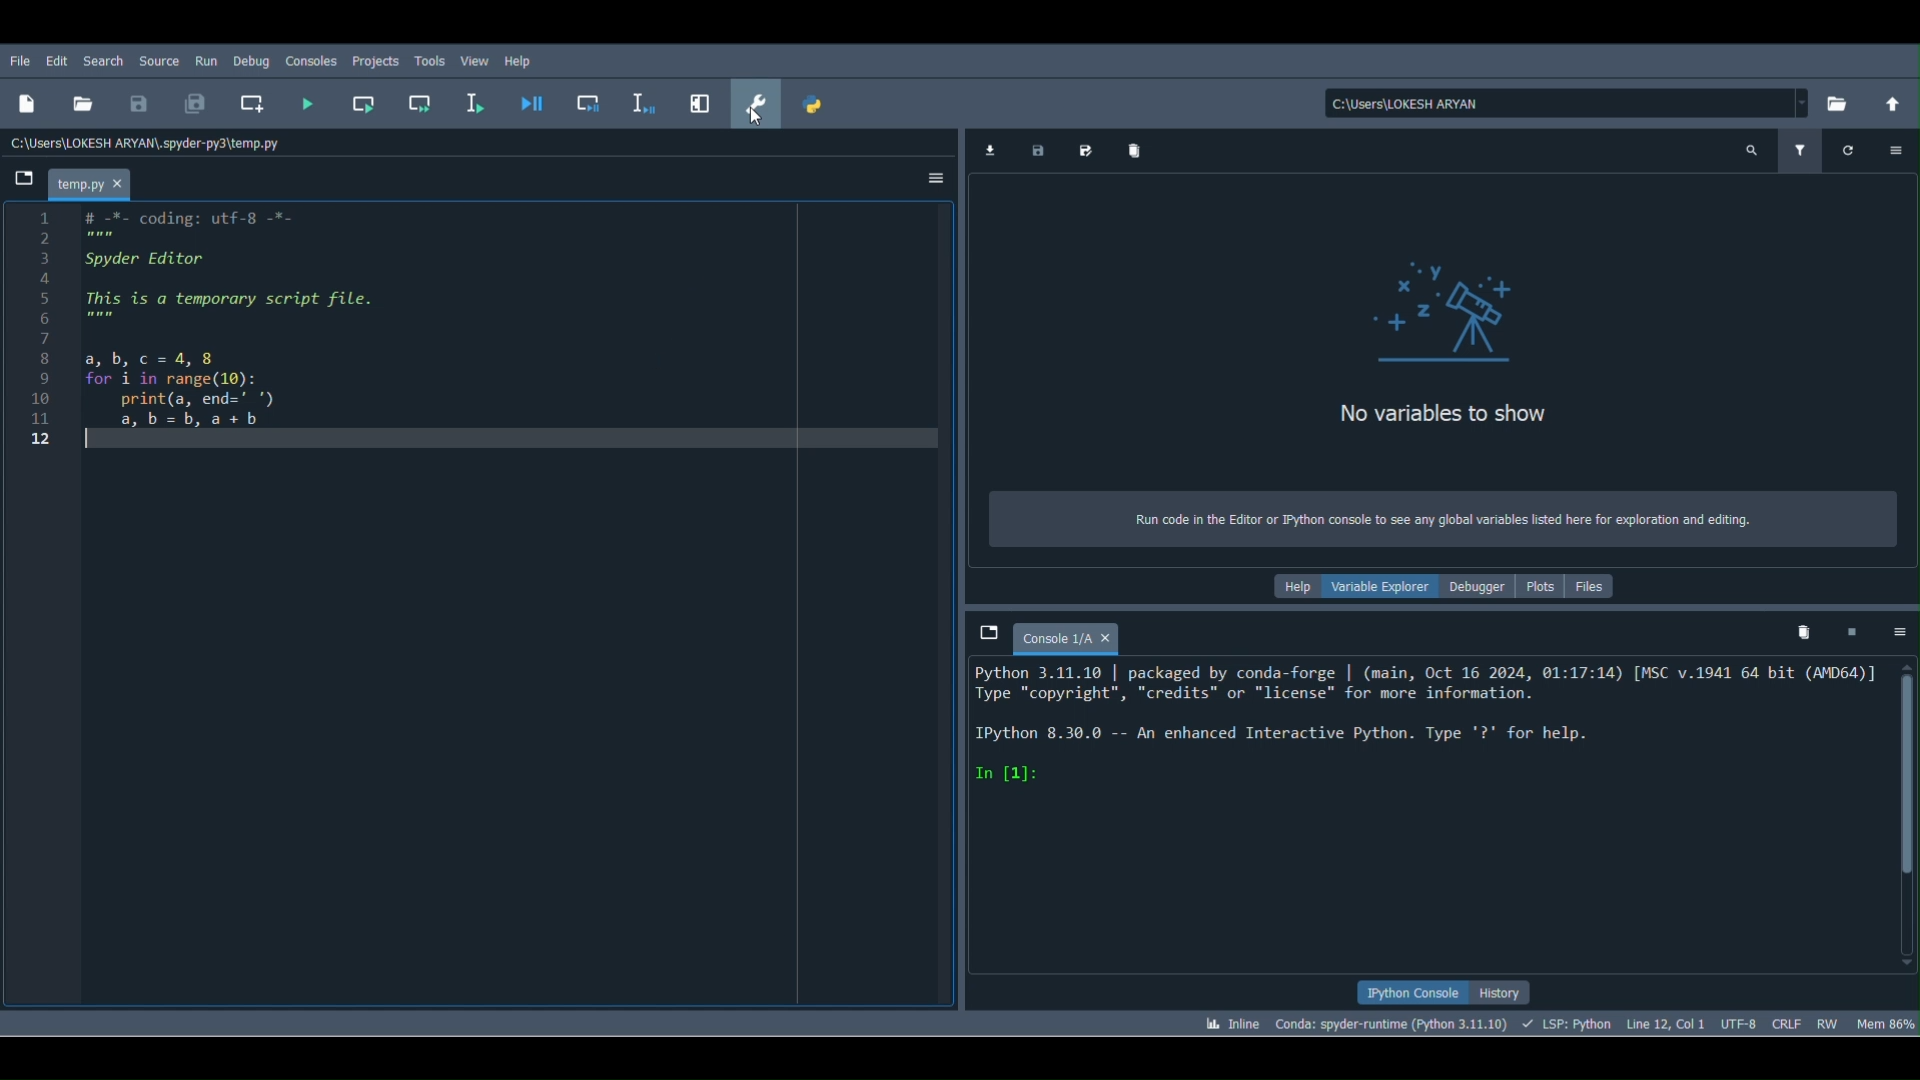 The width and height of the screenshot is (1920, 1080). I want to click on Tools, so click(430, 59).